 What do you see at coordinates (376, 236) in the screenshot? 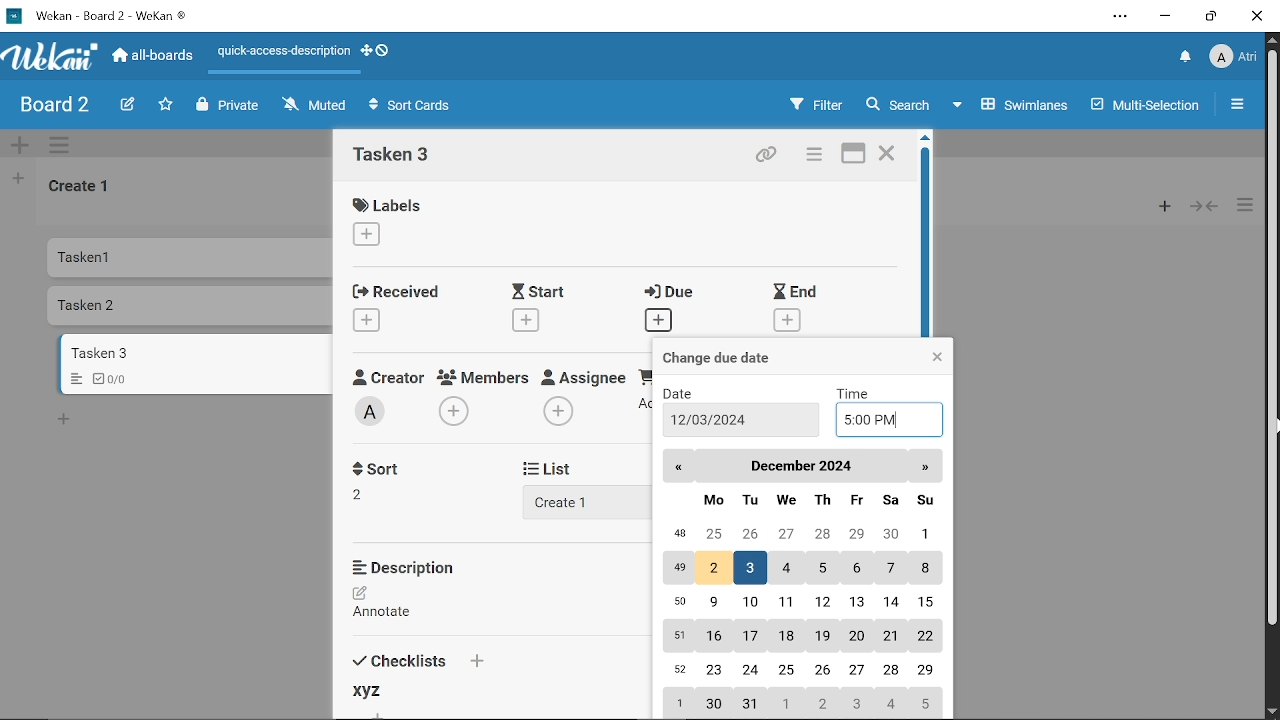
I see `Add label` at bounding box center [376, 236].